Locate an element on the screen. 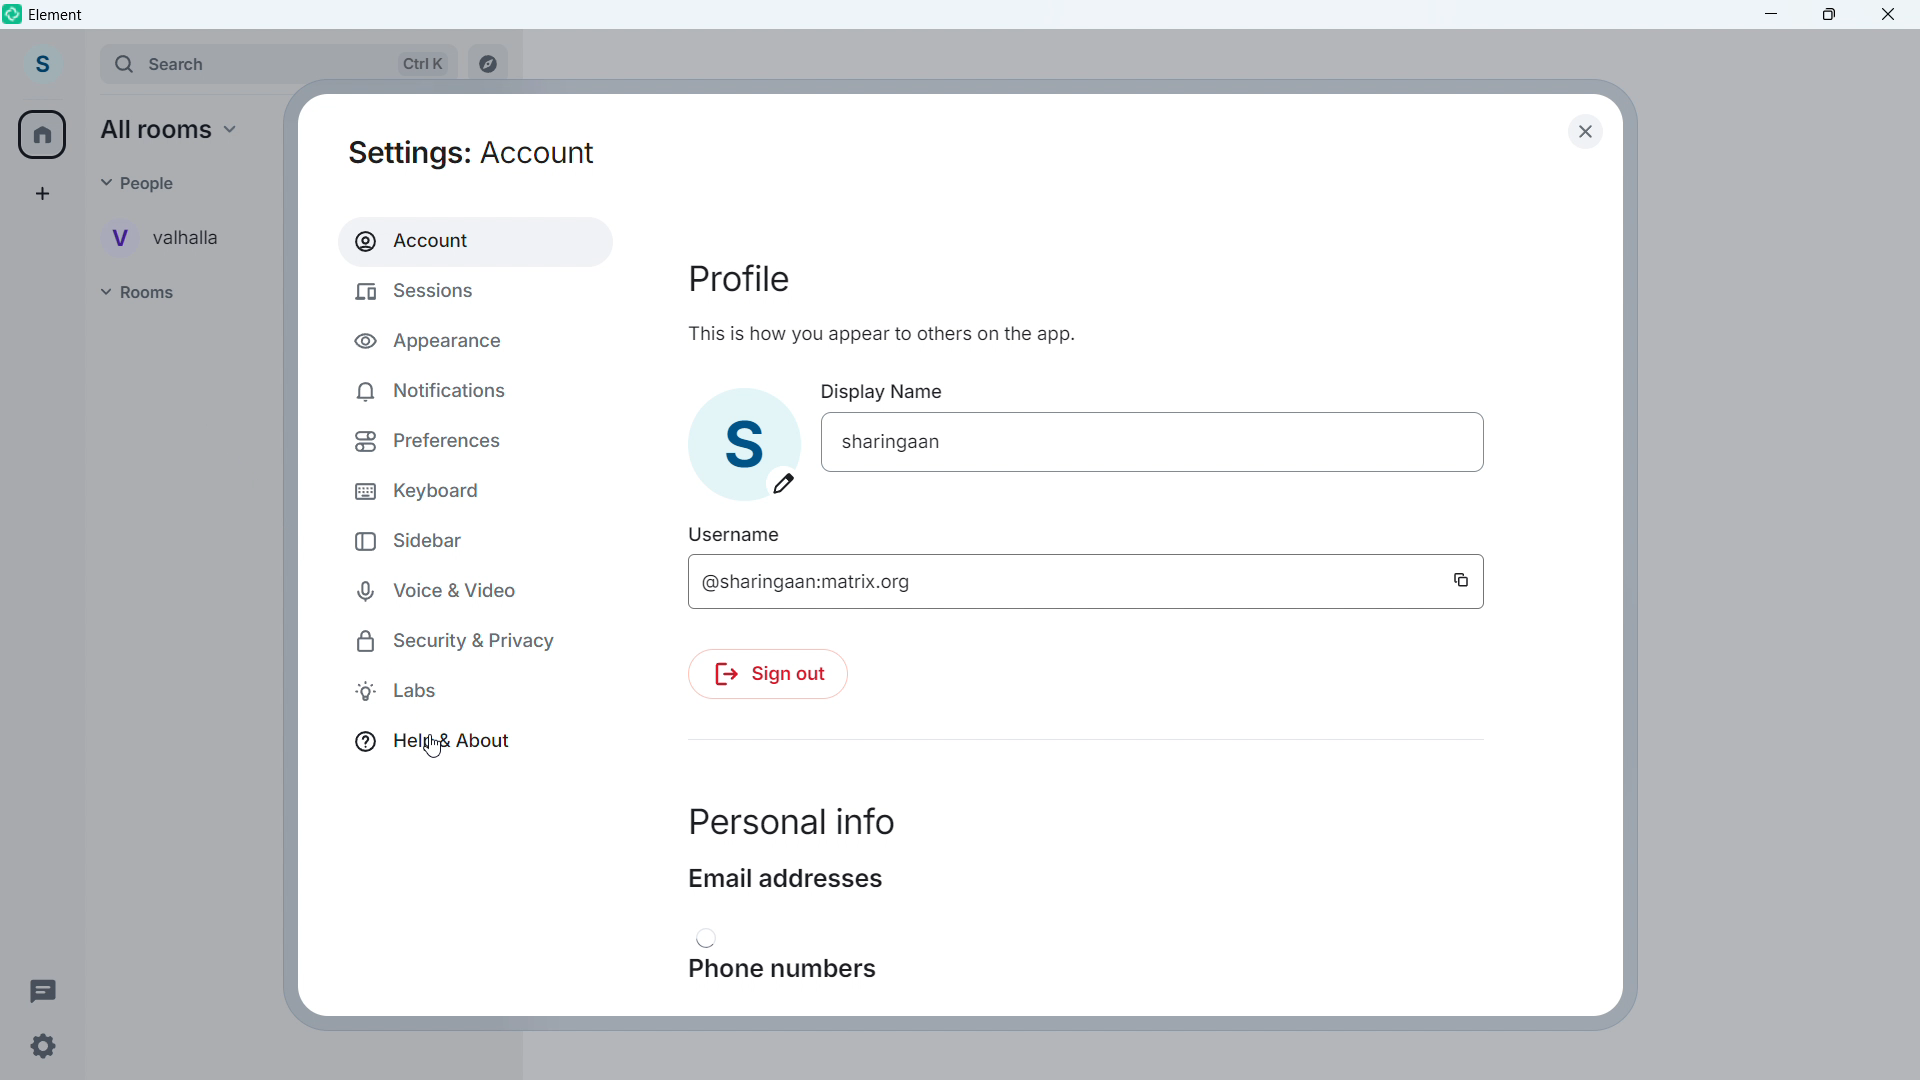 This screenshot has height=1080, width=1920. Maximize  is located at coordinates (1830, 15).